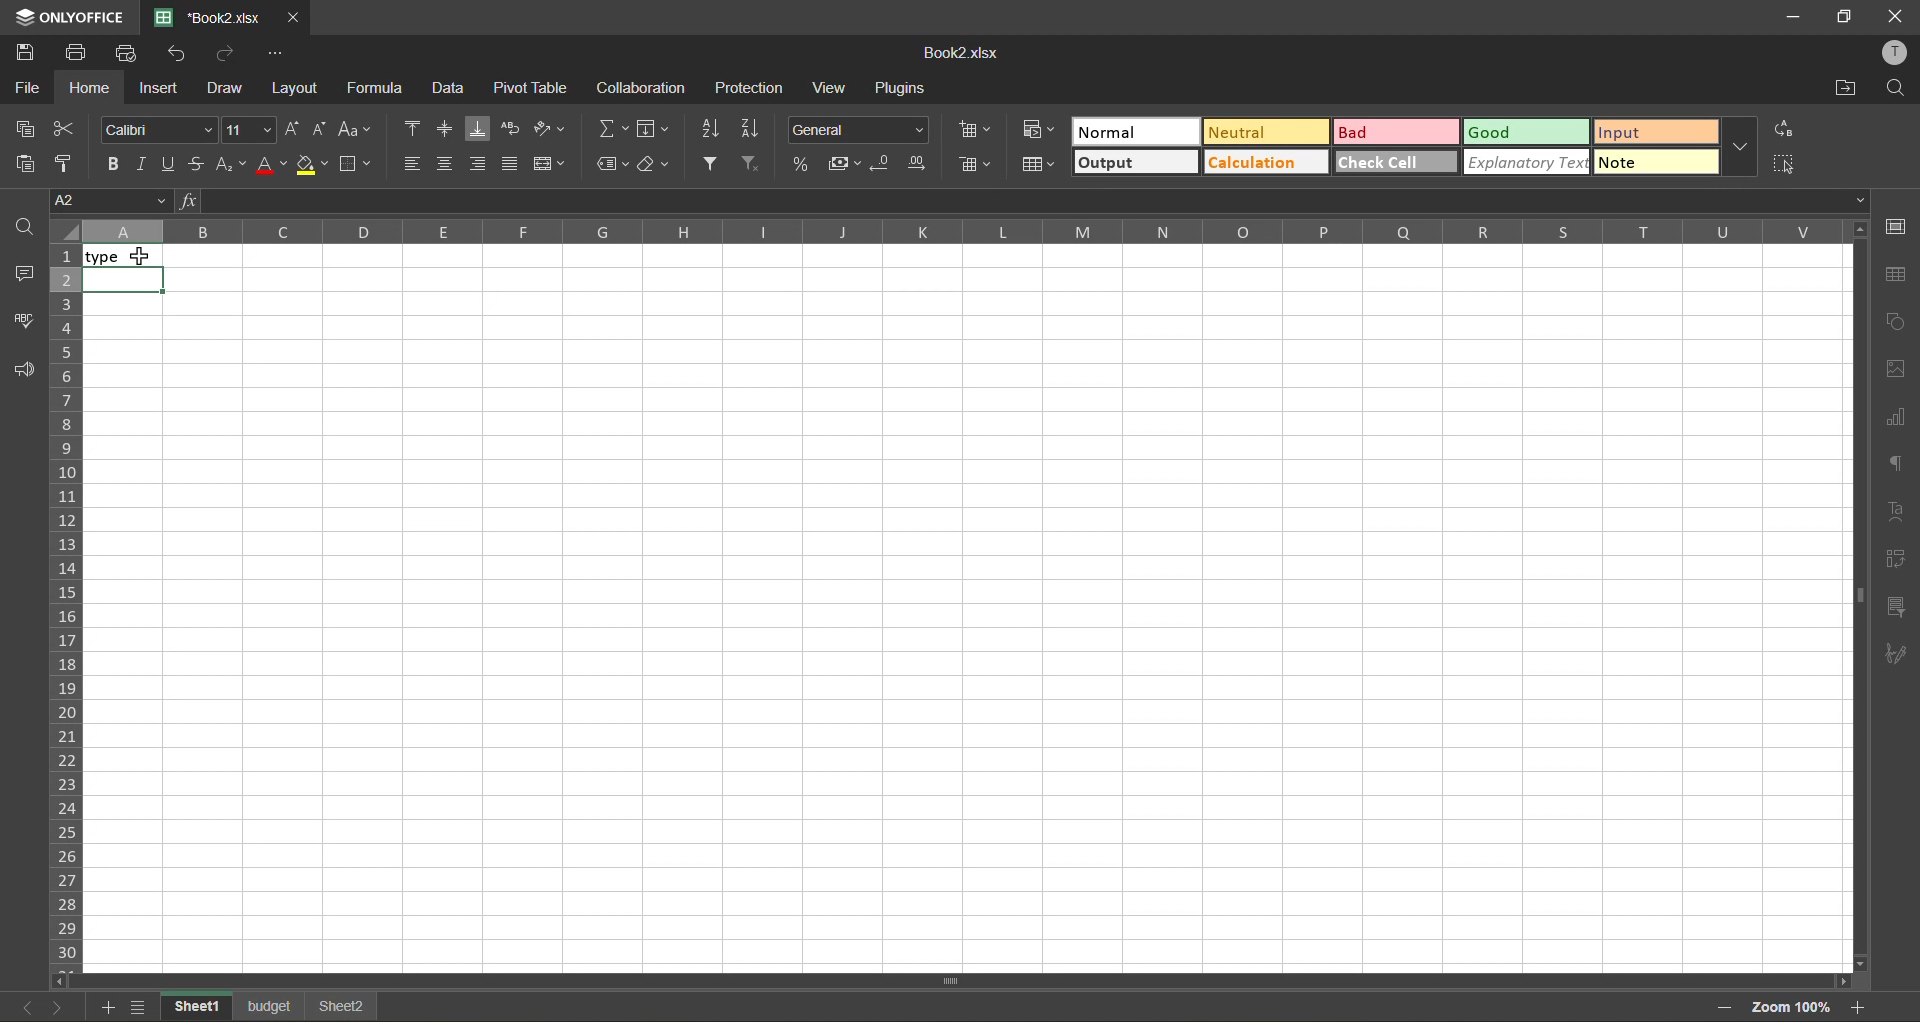  I want to click on font style, so click(159, 127).